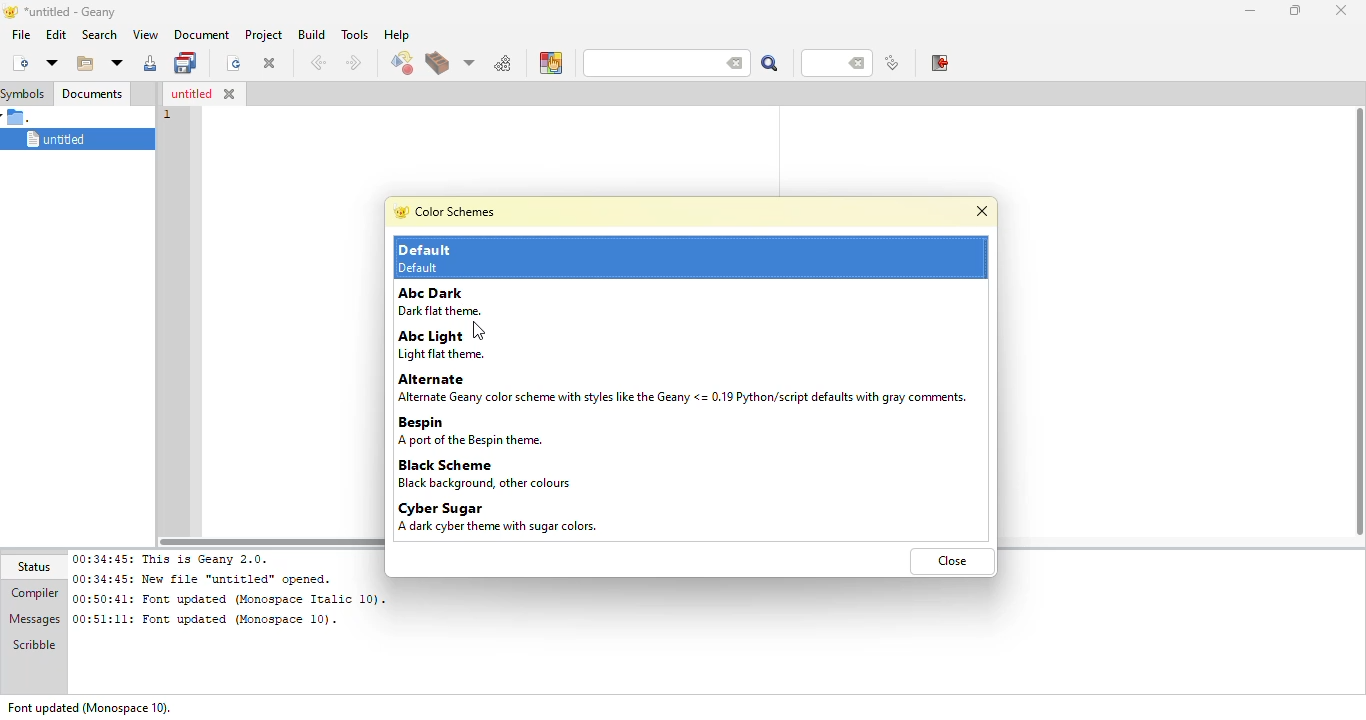 Image resolution: width=1366 pixels, height=720 pixels. What do you see at coordinates (311, 34) in the screenshot?
I see `build` at bounding box center [311, 34].